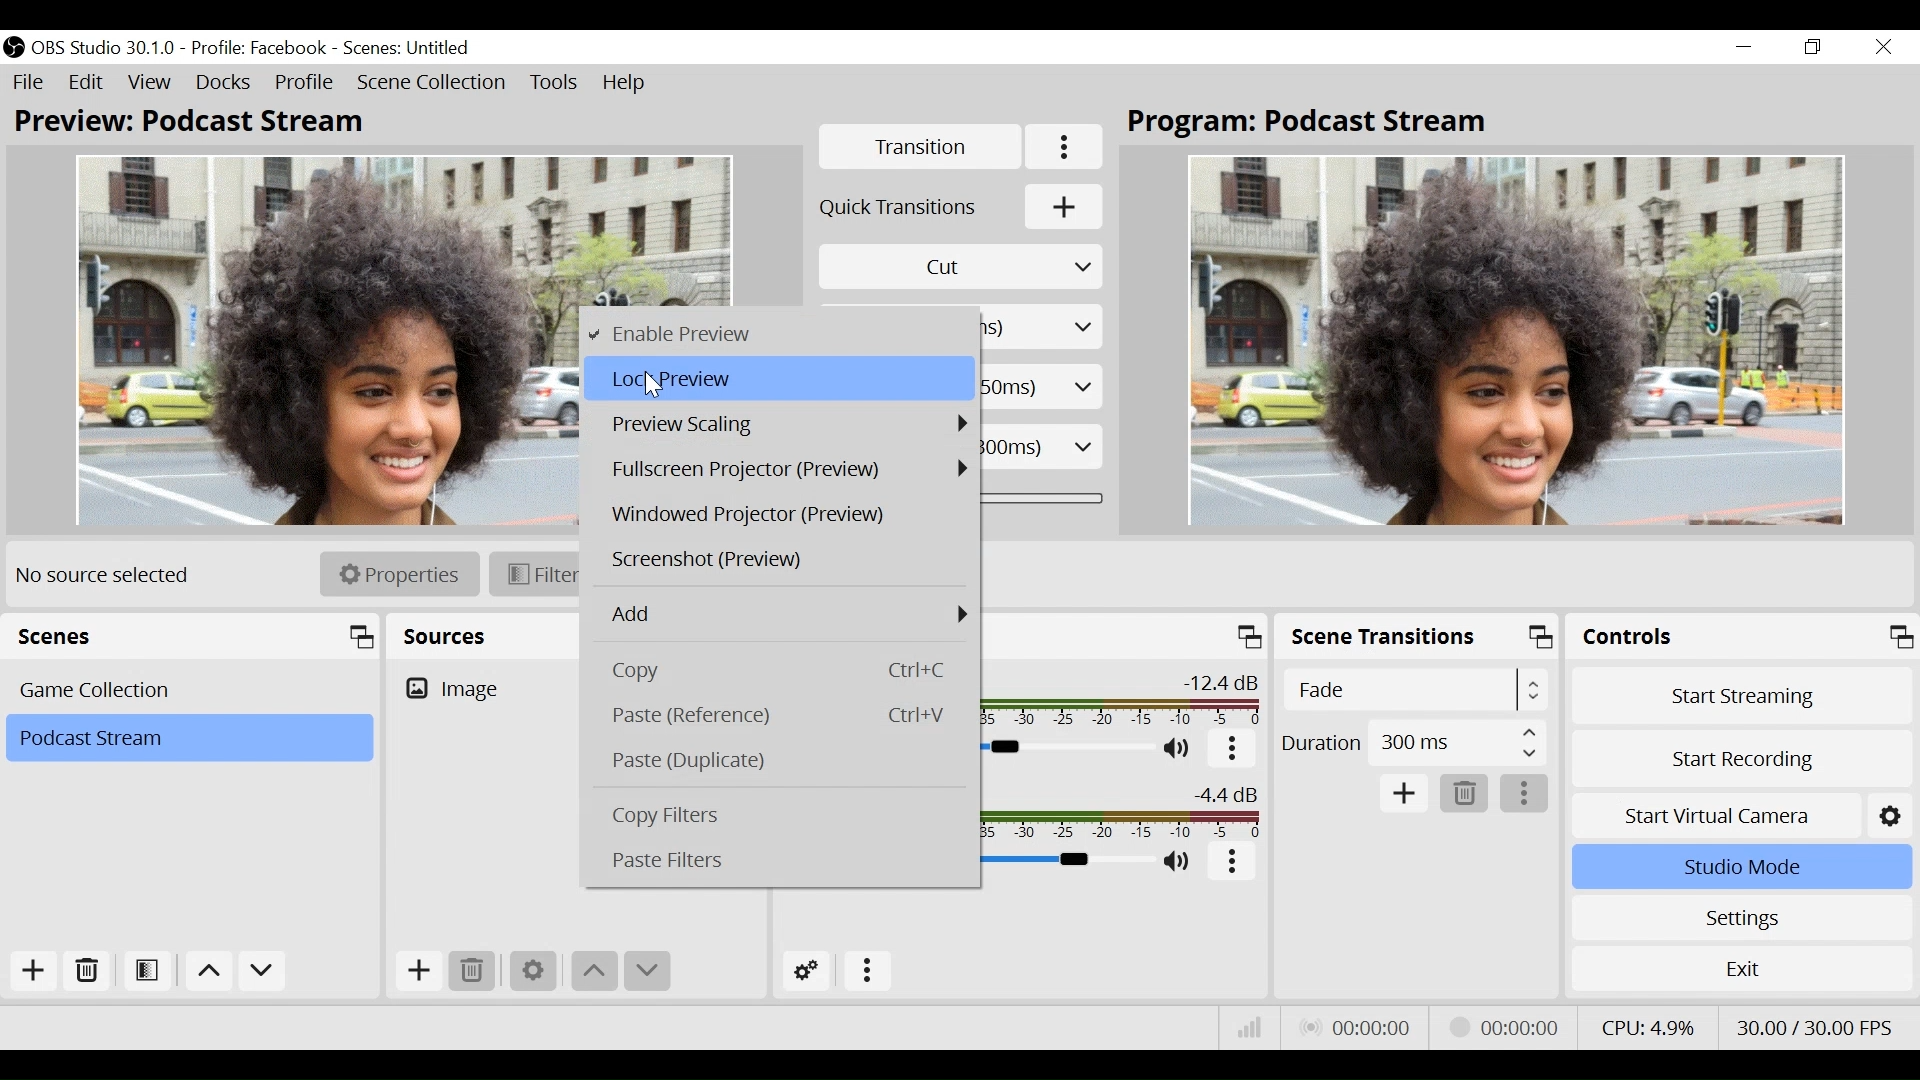 This screenshot has width=1920, height=1080. I want to click on Frame Per Second, so click(1813, 1024).